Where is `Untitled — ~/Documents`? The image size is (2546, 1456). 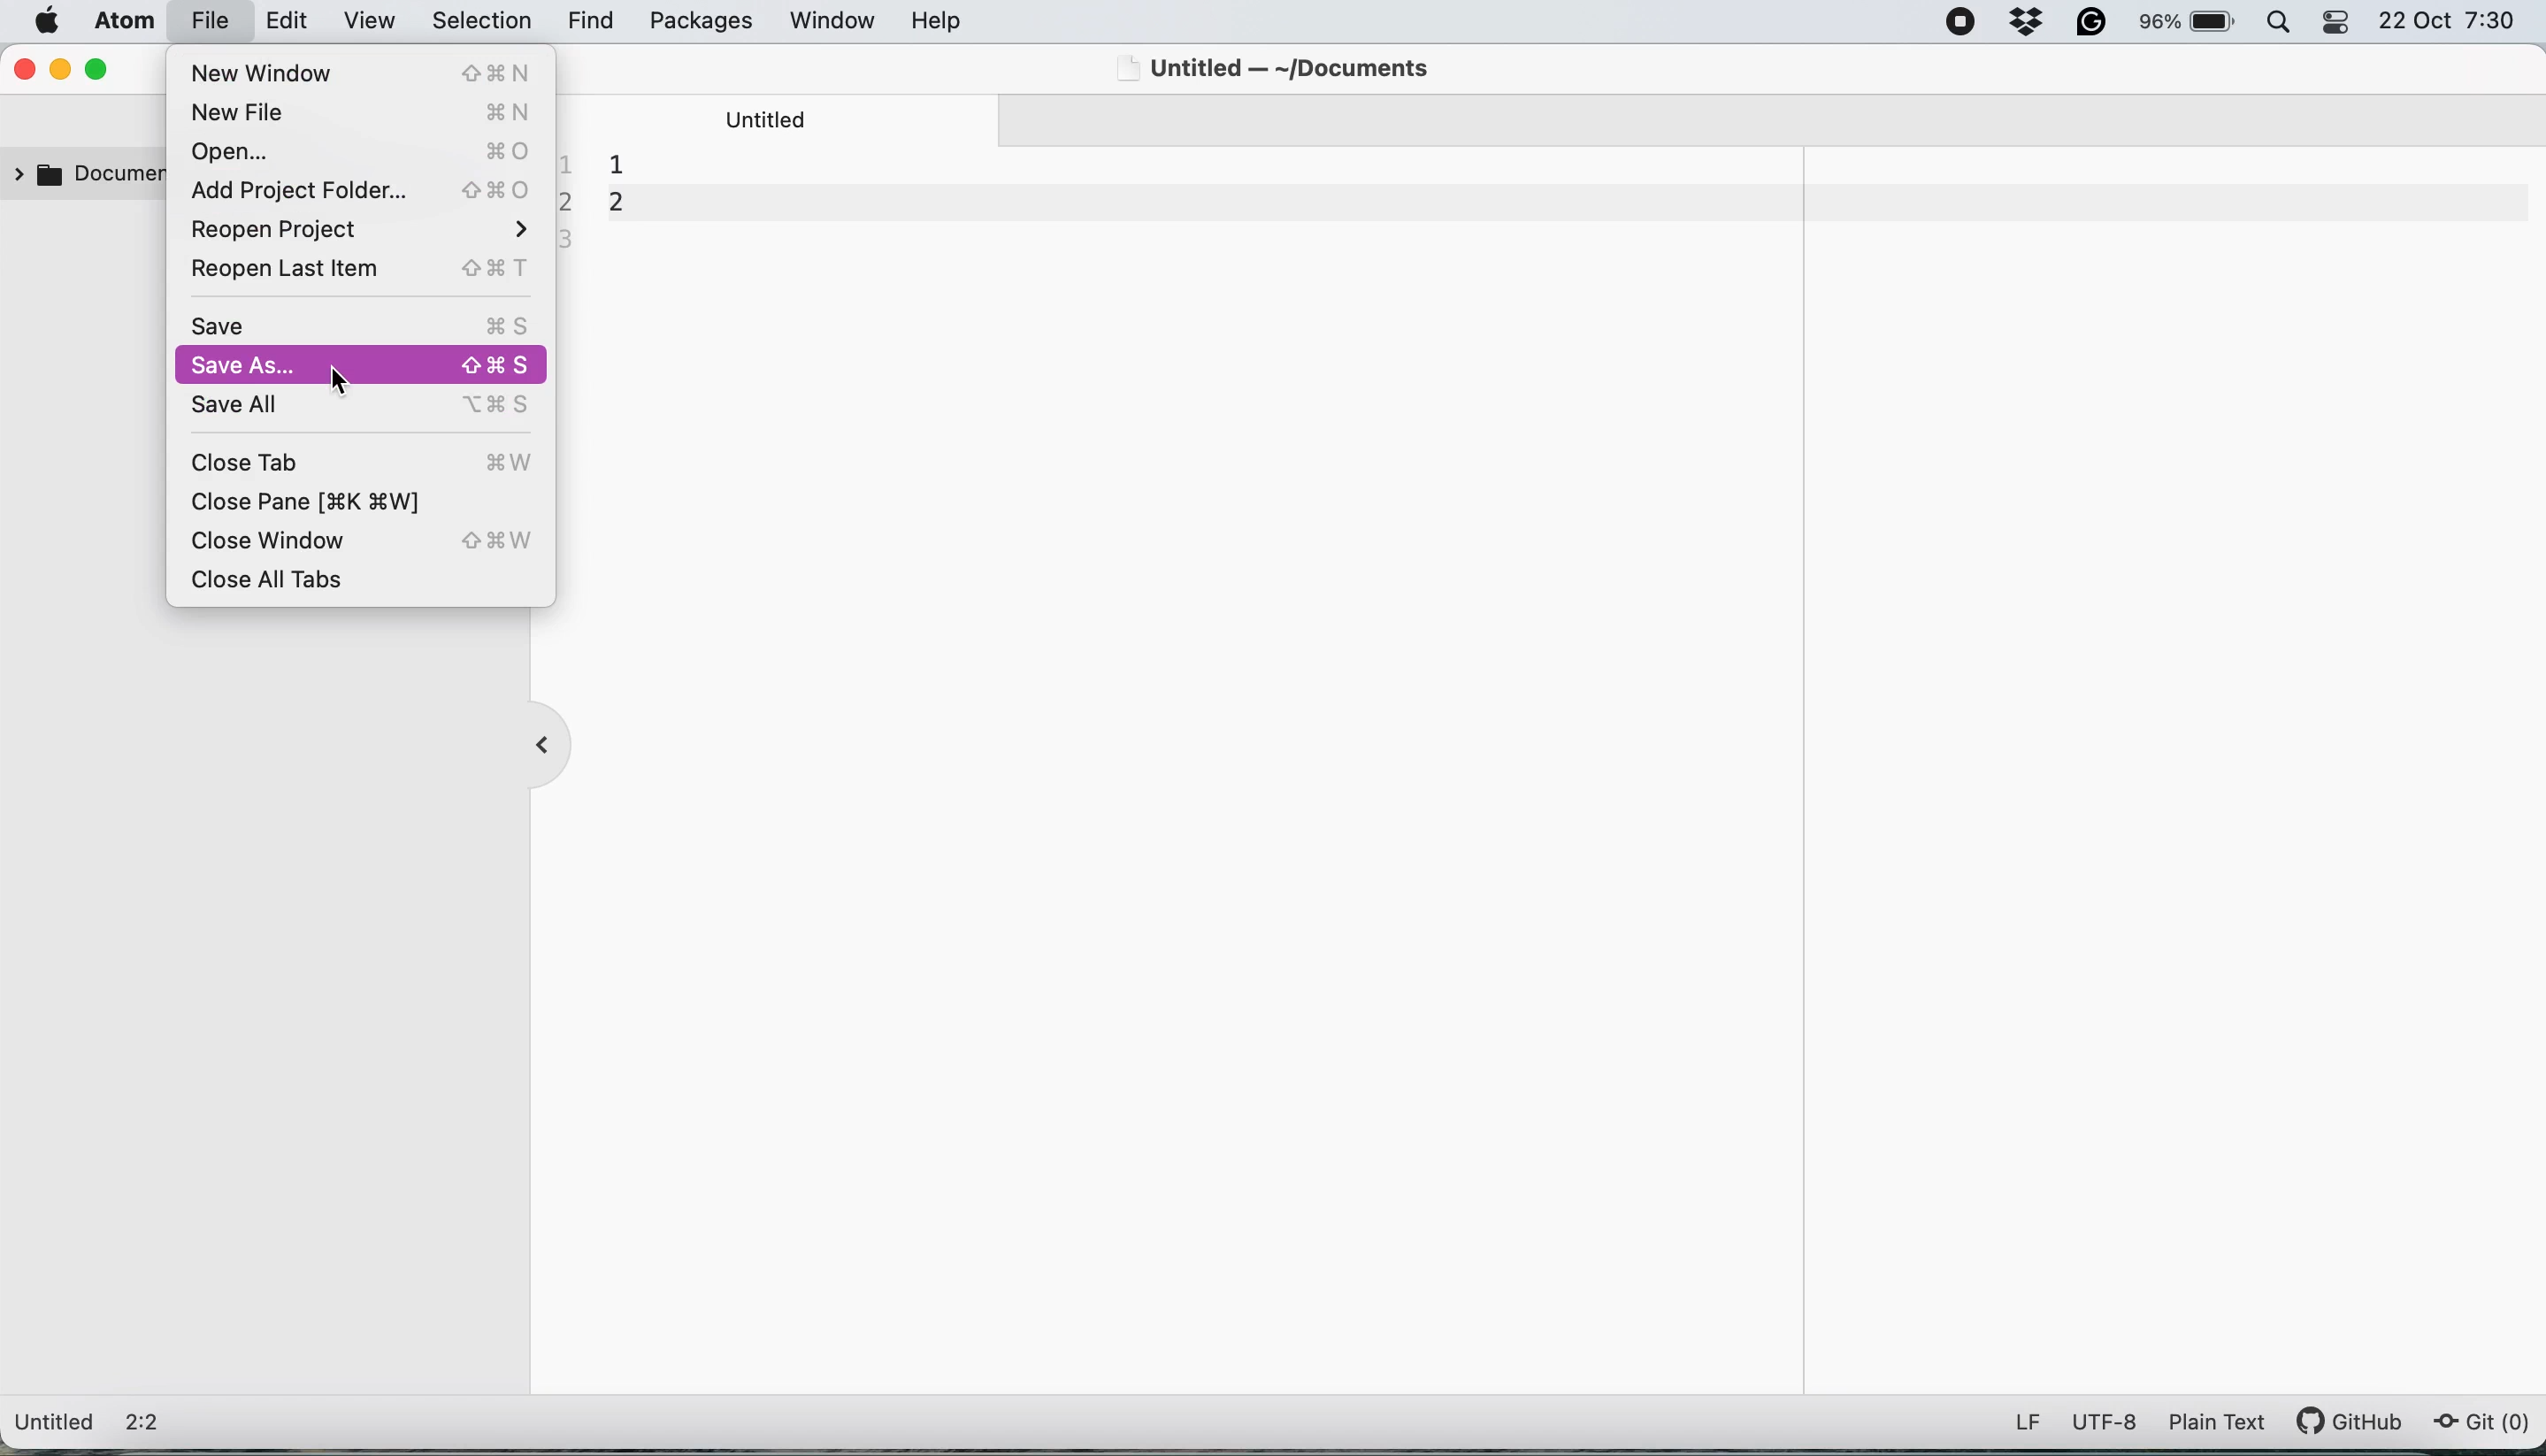
Untitled — ~/Documents is located at coordinates (1284, 65).